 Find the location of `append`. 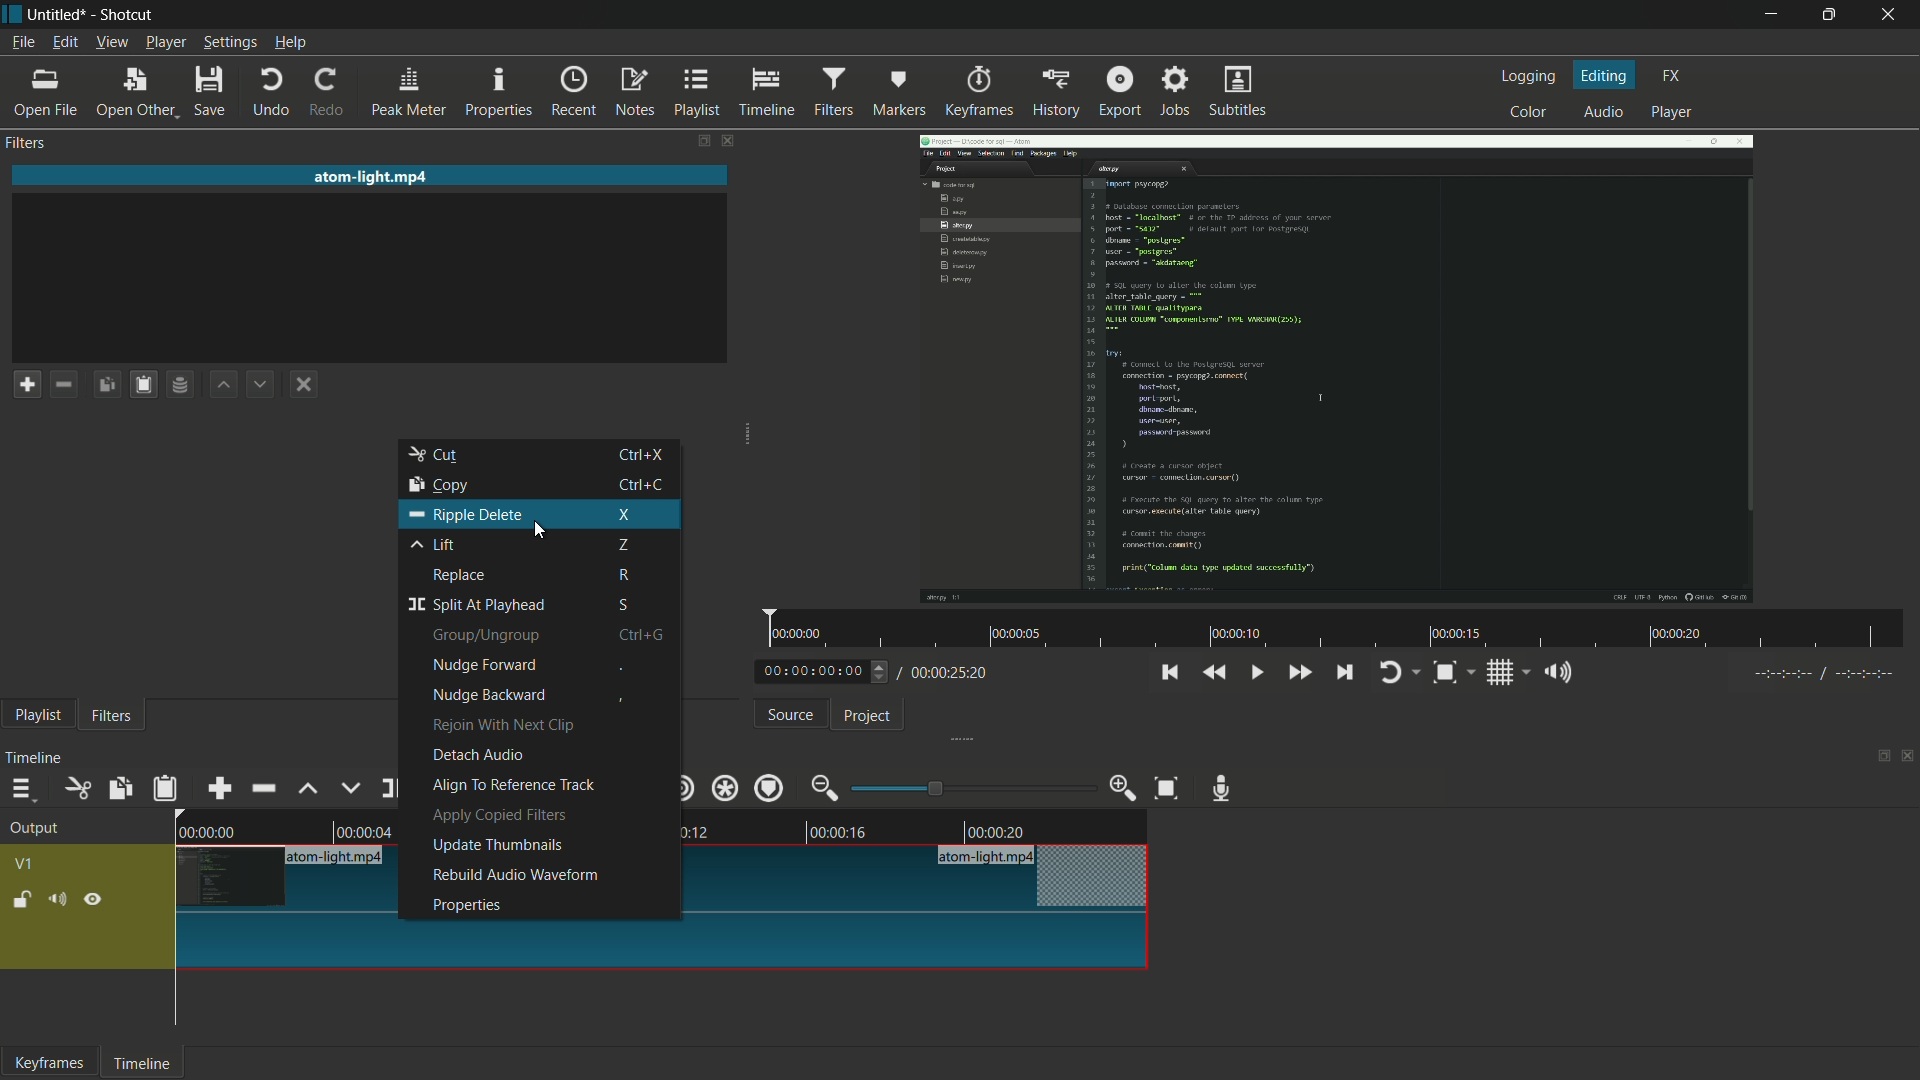

append is located at coordinates (220, 790).